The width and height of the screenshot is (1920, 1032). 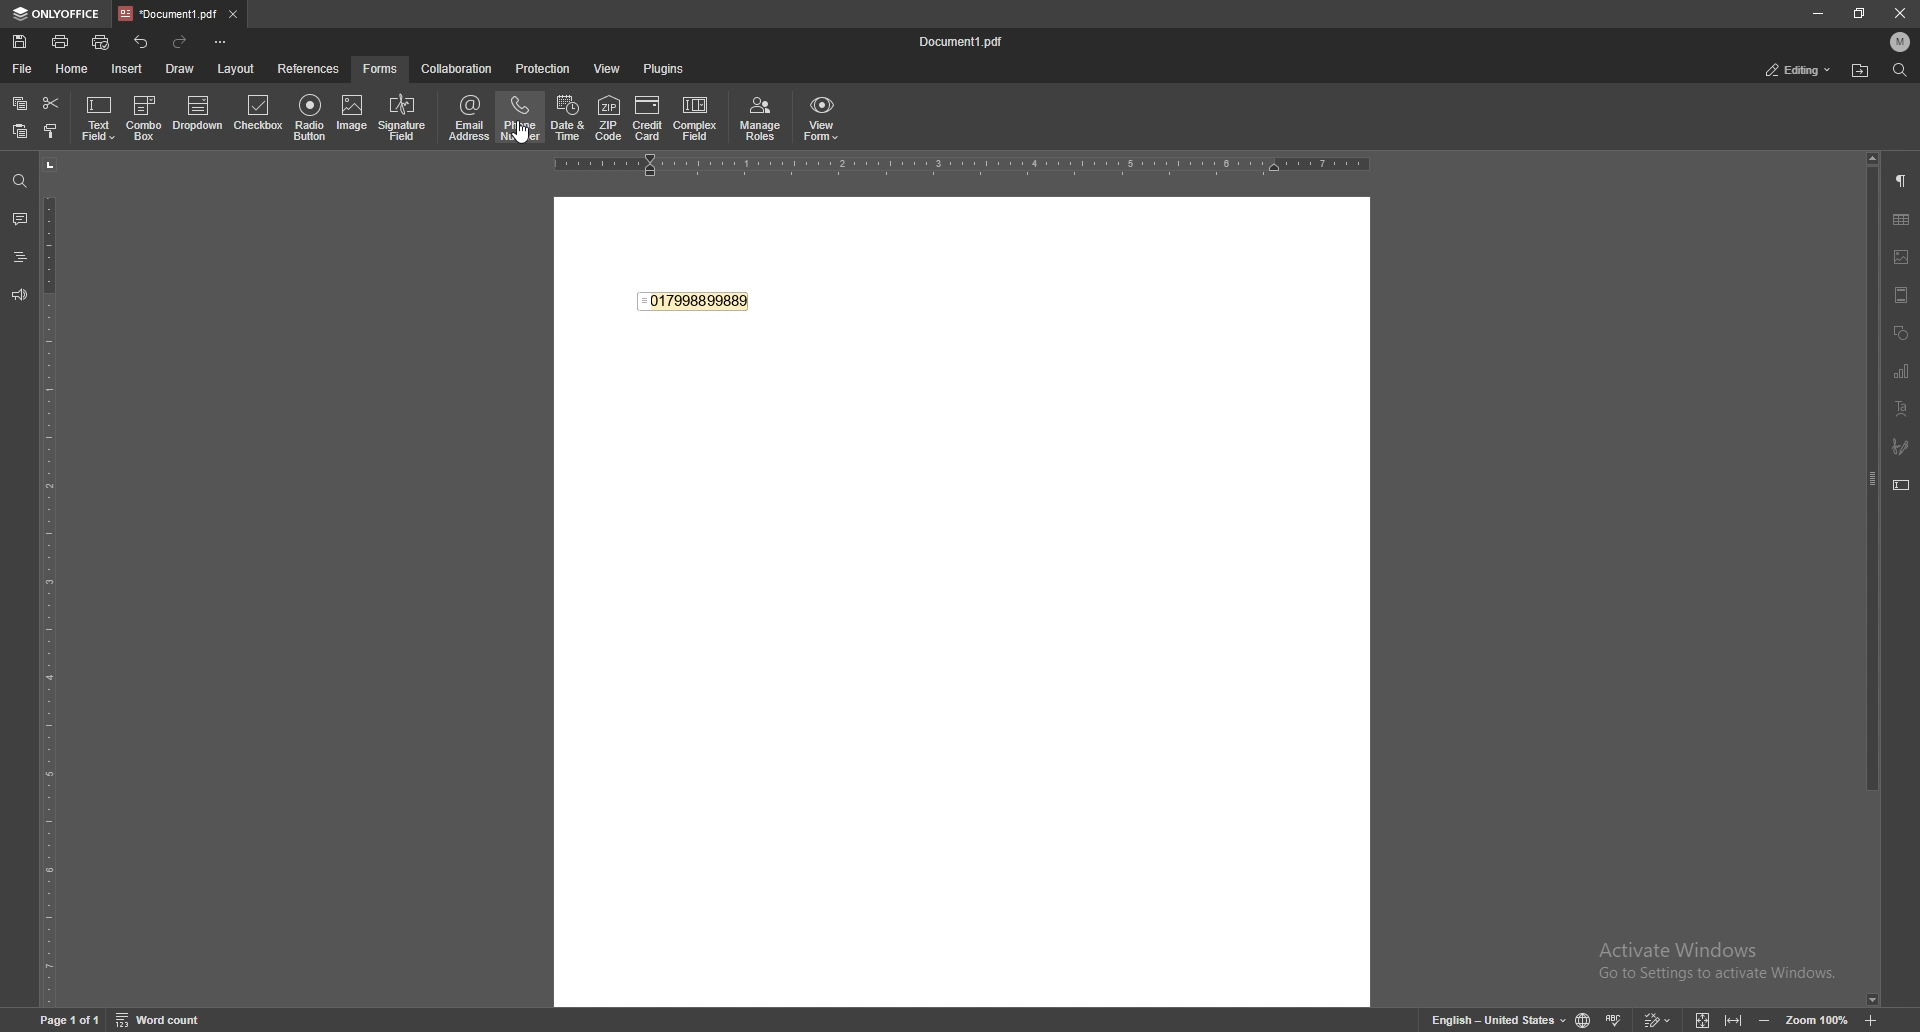 What do you see at coordinates (761, 120) in the screenshot?
I see `manage roles` at bounding box center [761, 120].